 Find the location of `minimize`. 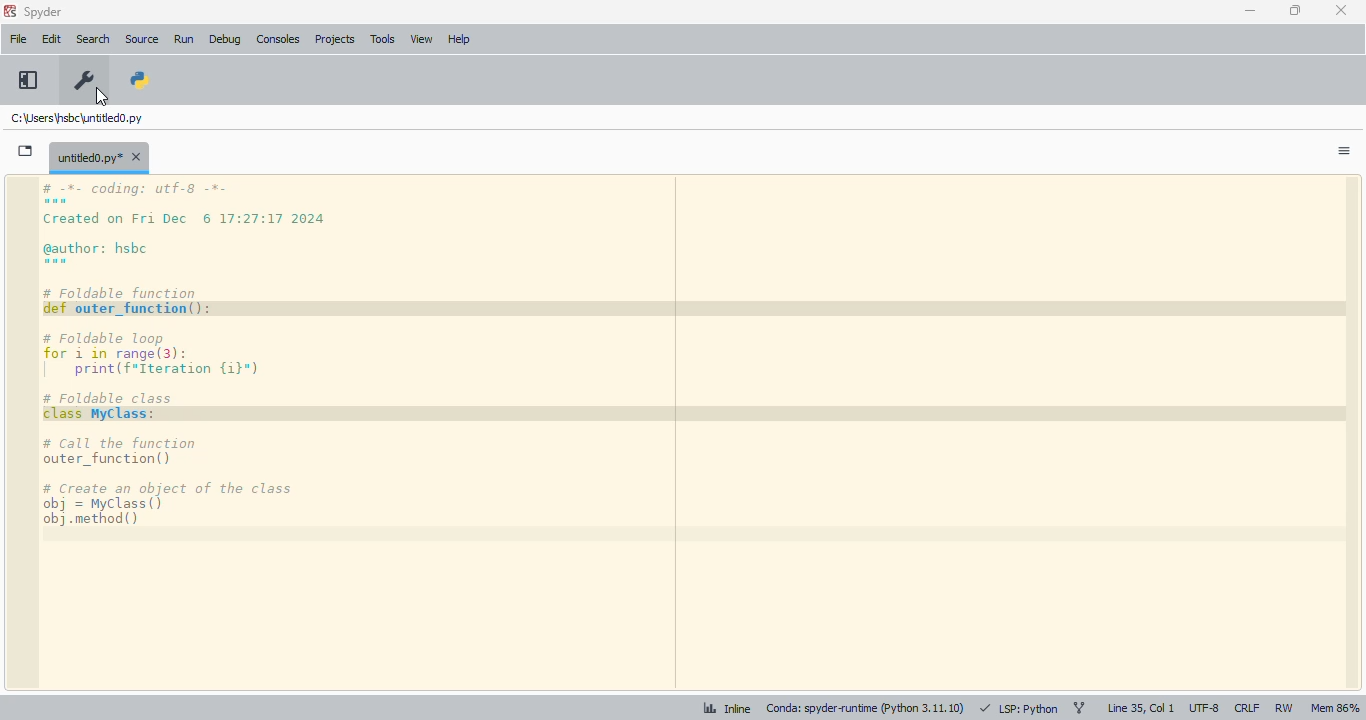

minimize is located at coordinates (1250, 10).